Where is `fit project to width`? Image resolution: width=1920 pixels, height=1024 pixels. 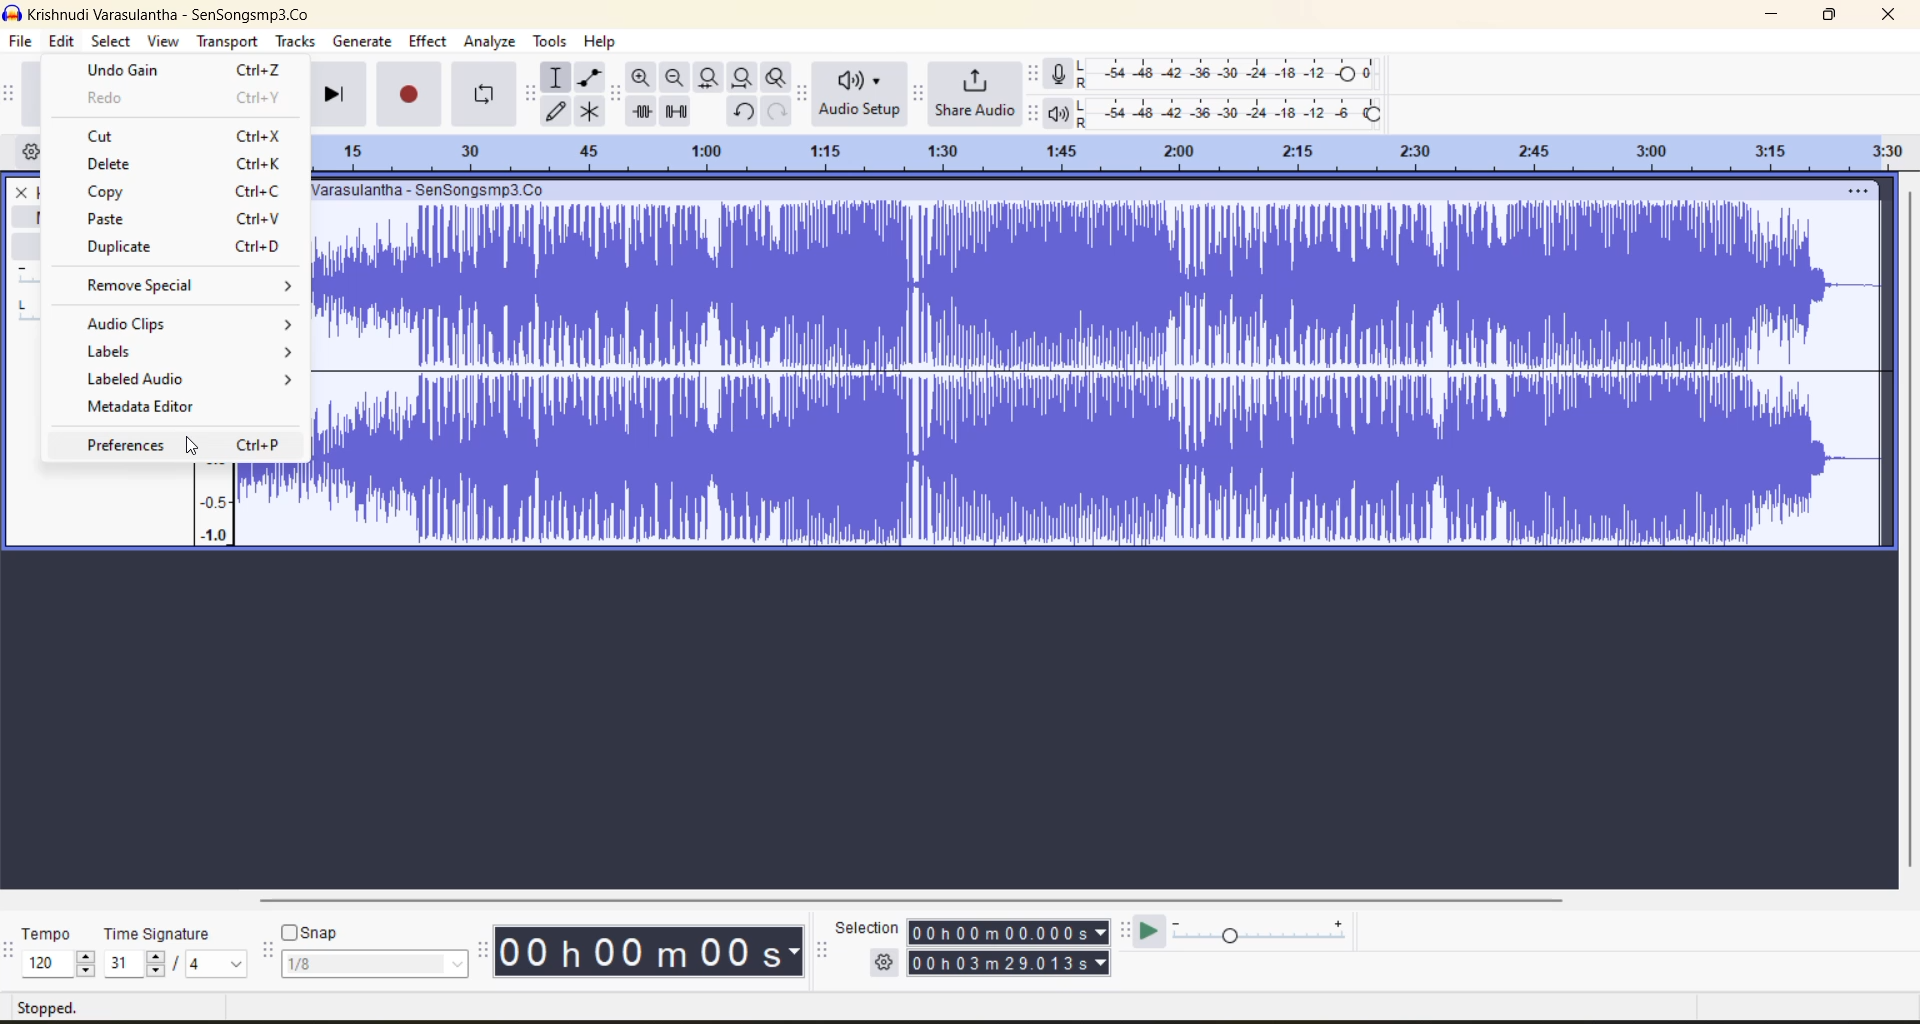 fit project to width is located at coordinates (743, 78).